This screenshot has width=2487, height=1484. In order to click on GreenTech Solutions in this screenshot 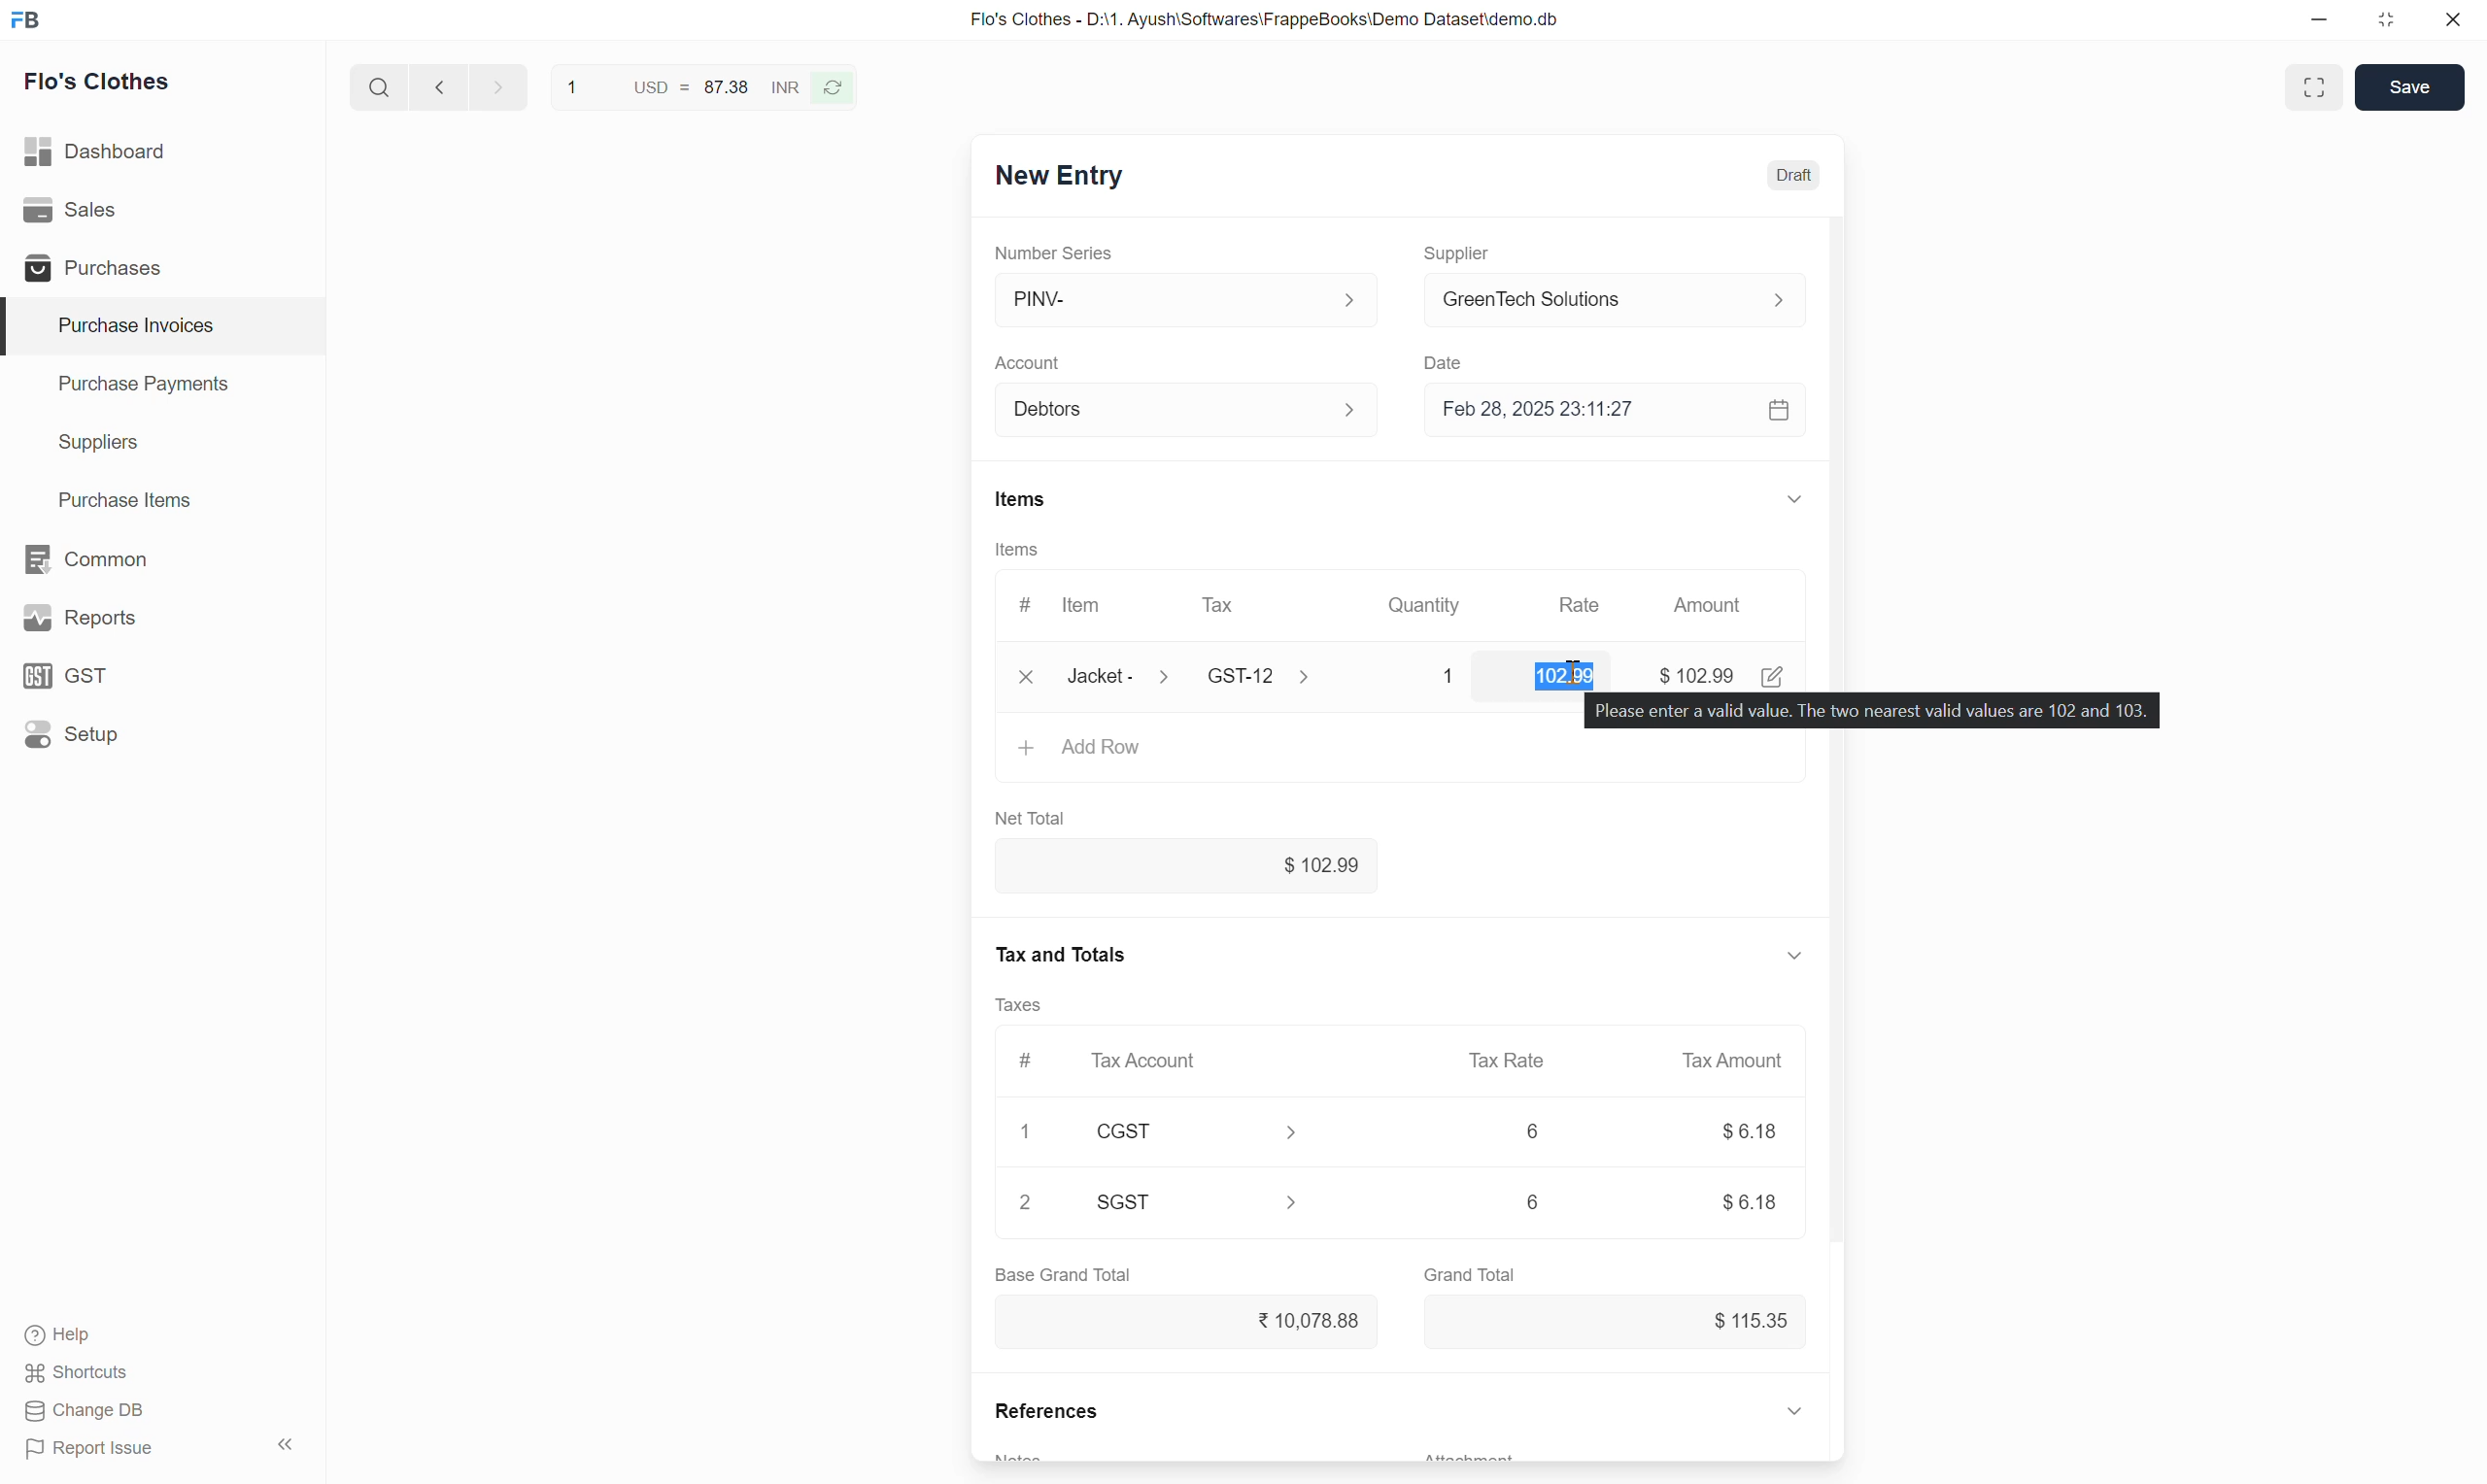, I will do `click(1626, 299)`.